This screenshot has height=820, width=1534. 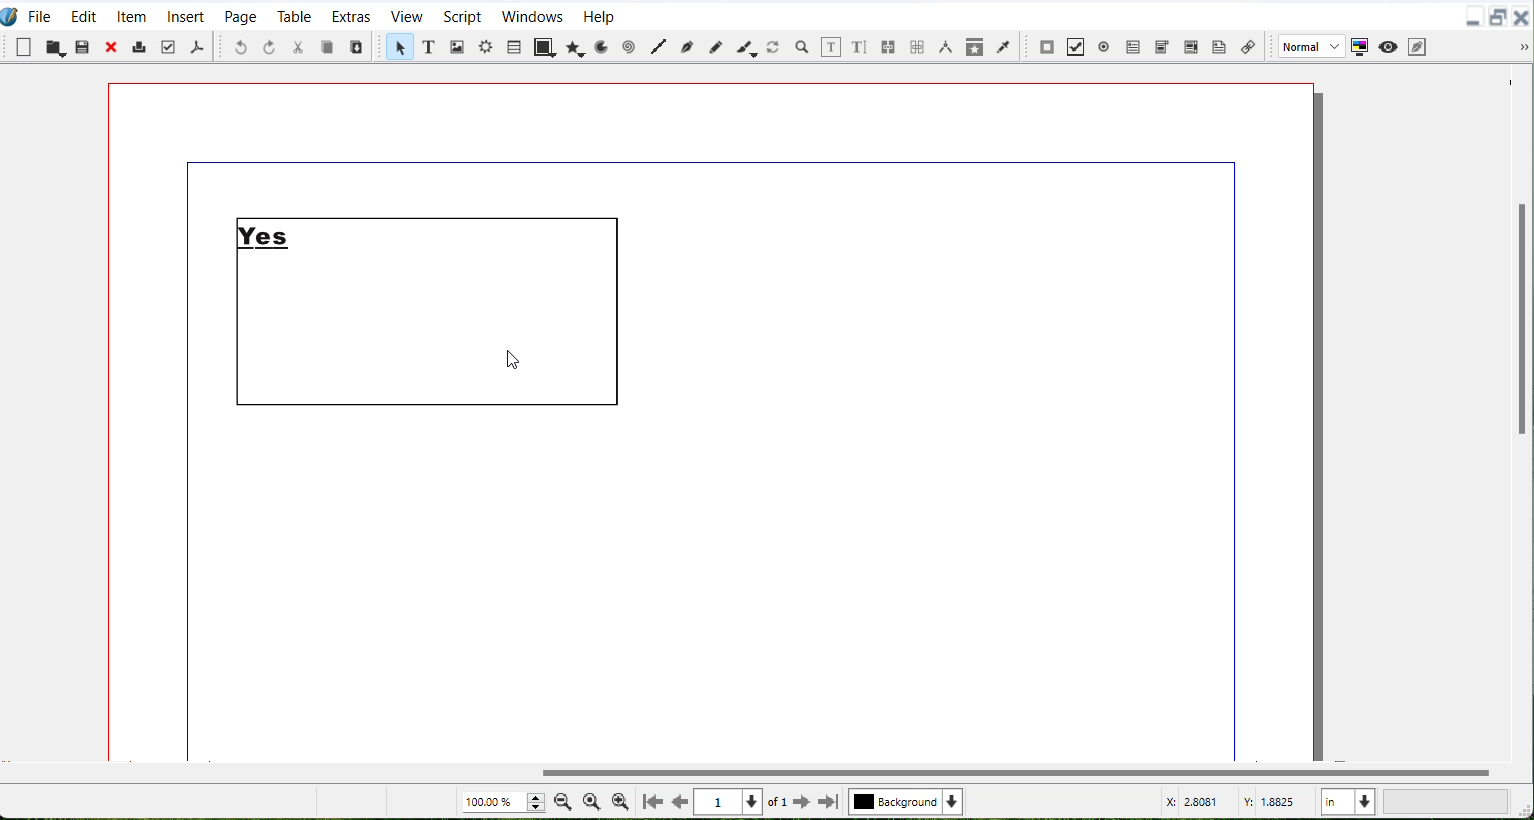 What do you see at coordinates (599, 15) in the screenshot?
I see `Help` at bounding box center [599, 15].